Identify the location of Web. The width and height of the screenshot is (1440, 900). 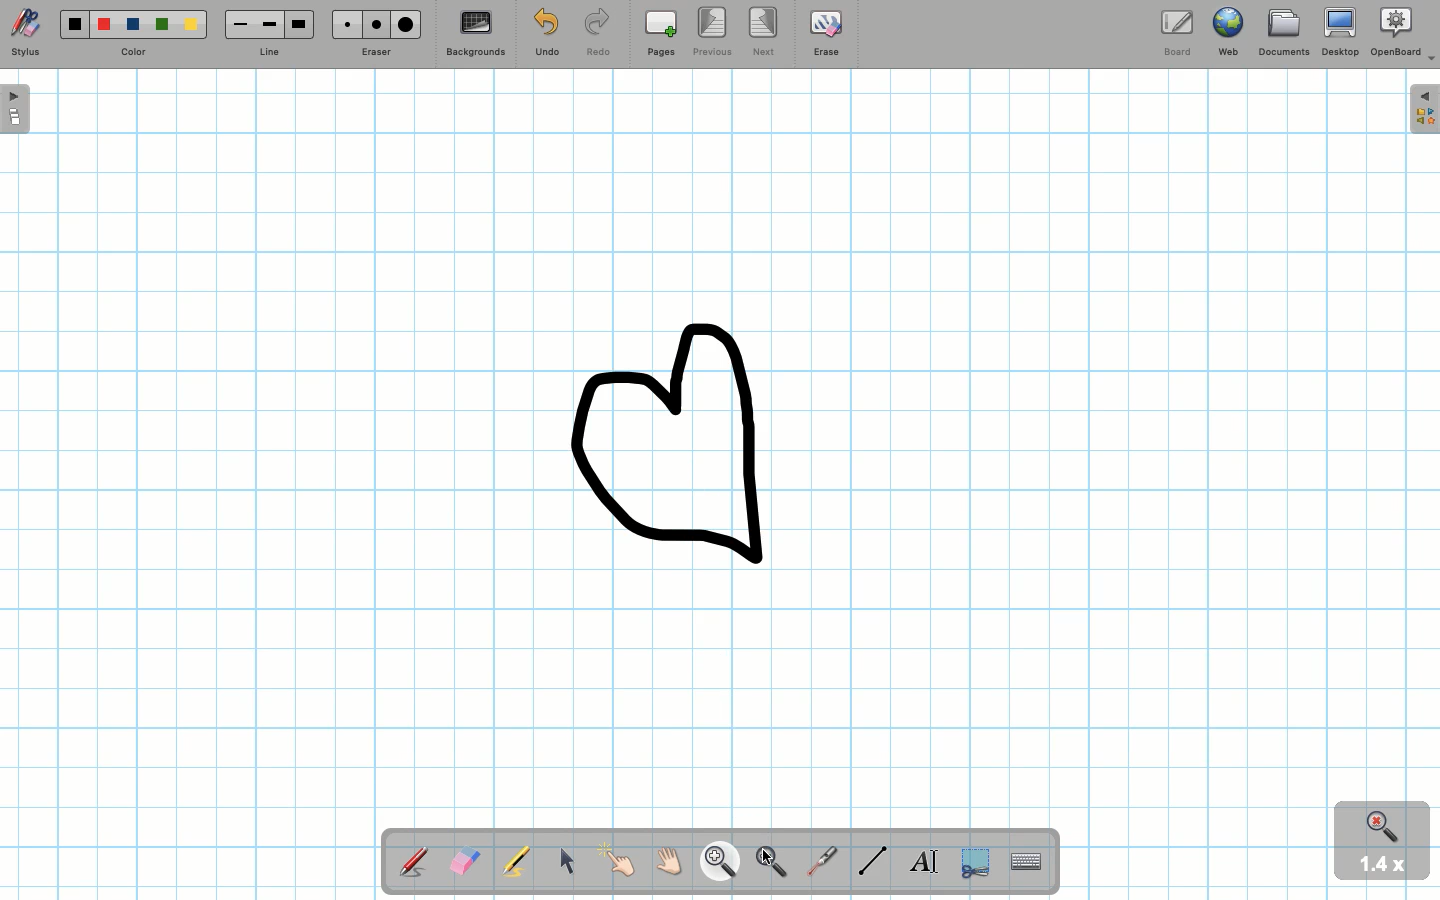
(1231, 31).